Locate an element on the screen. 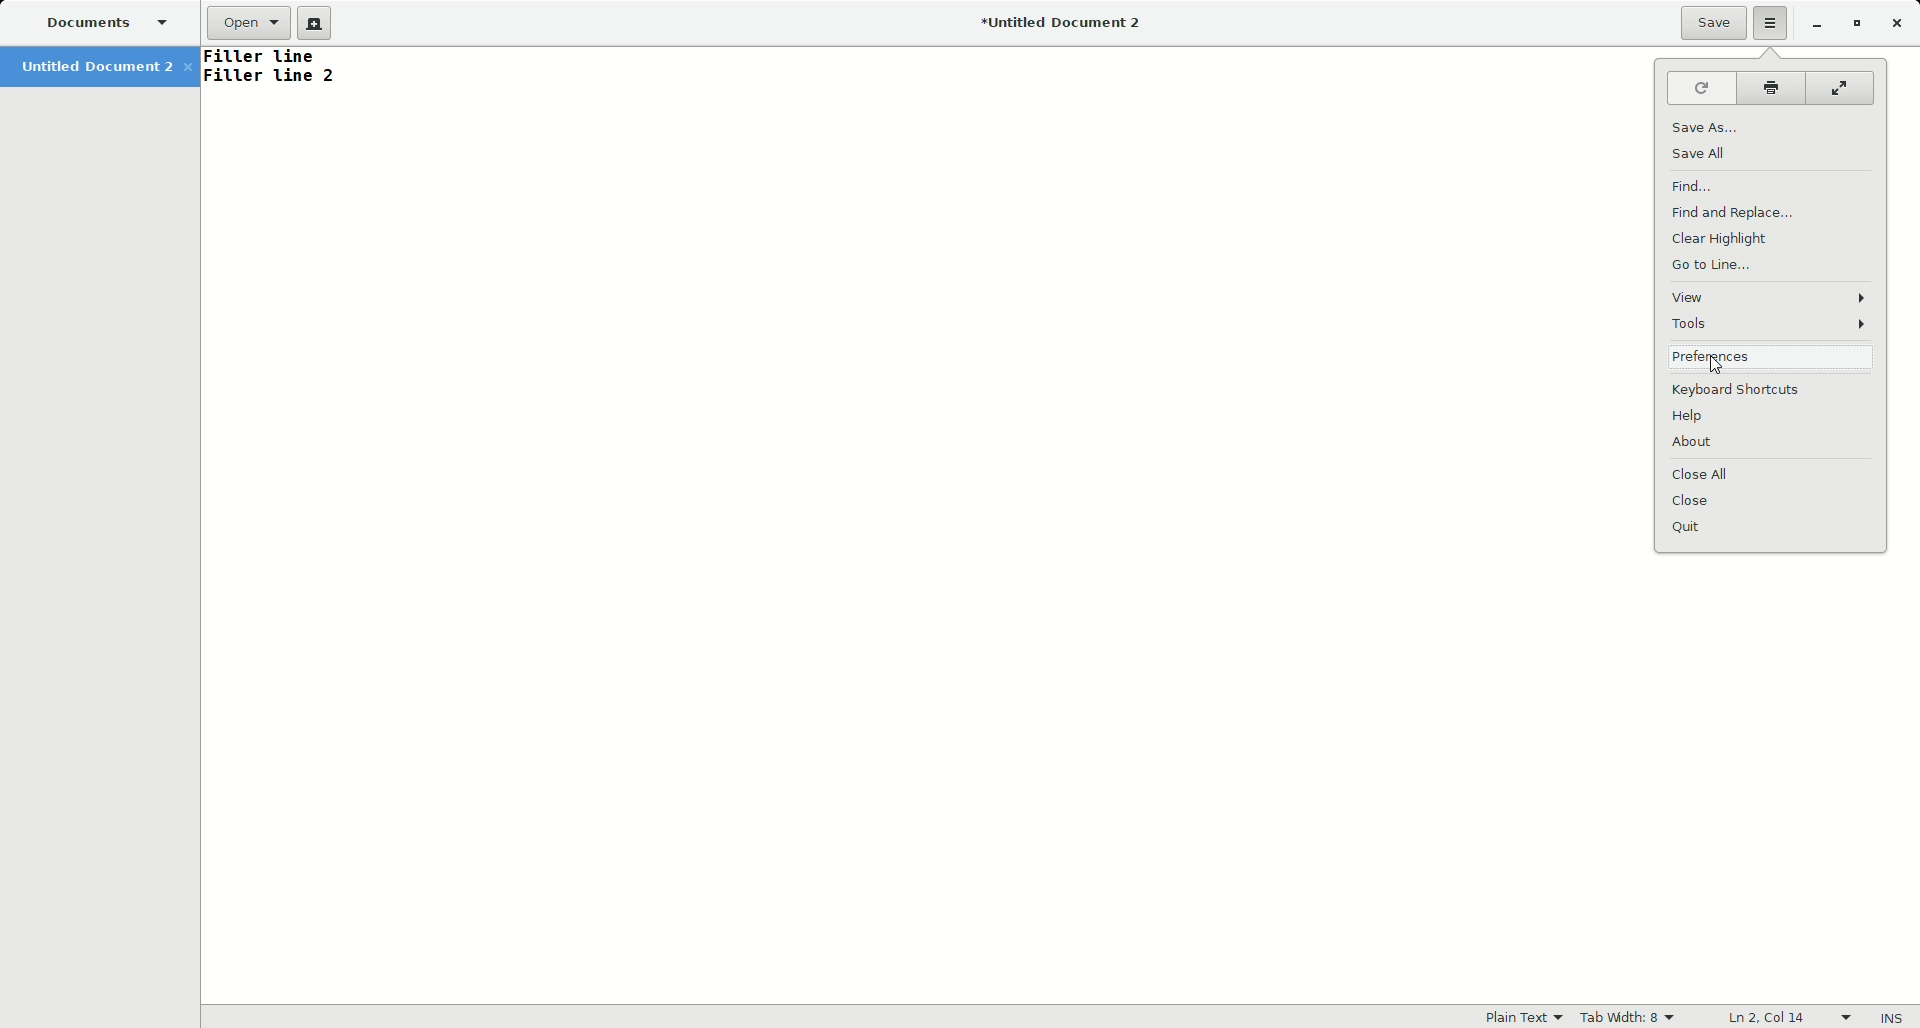 The image size is (1920, 1028). Close is located at coordinates (1774, 501).